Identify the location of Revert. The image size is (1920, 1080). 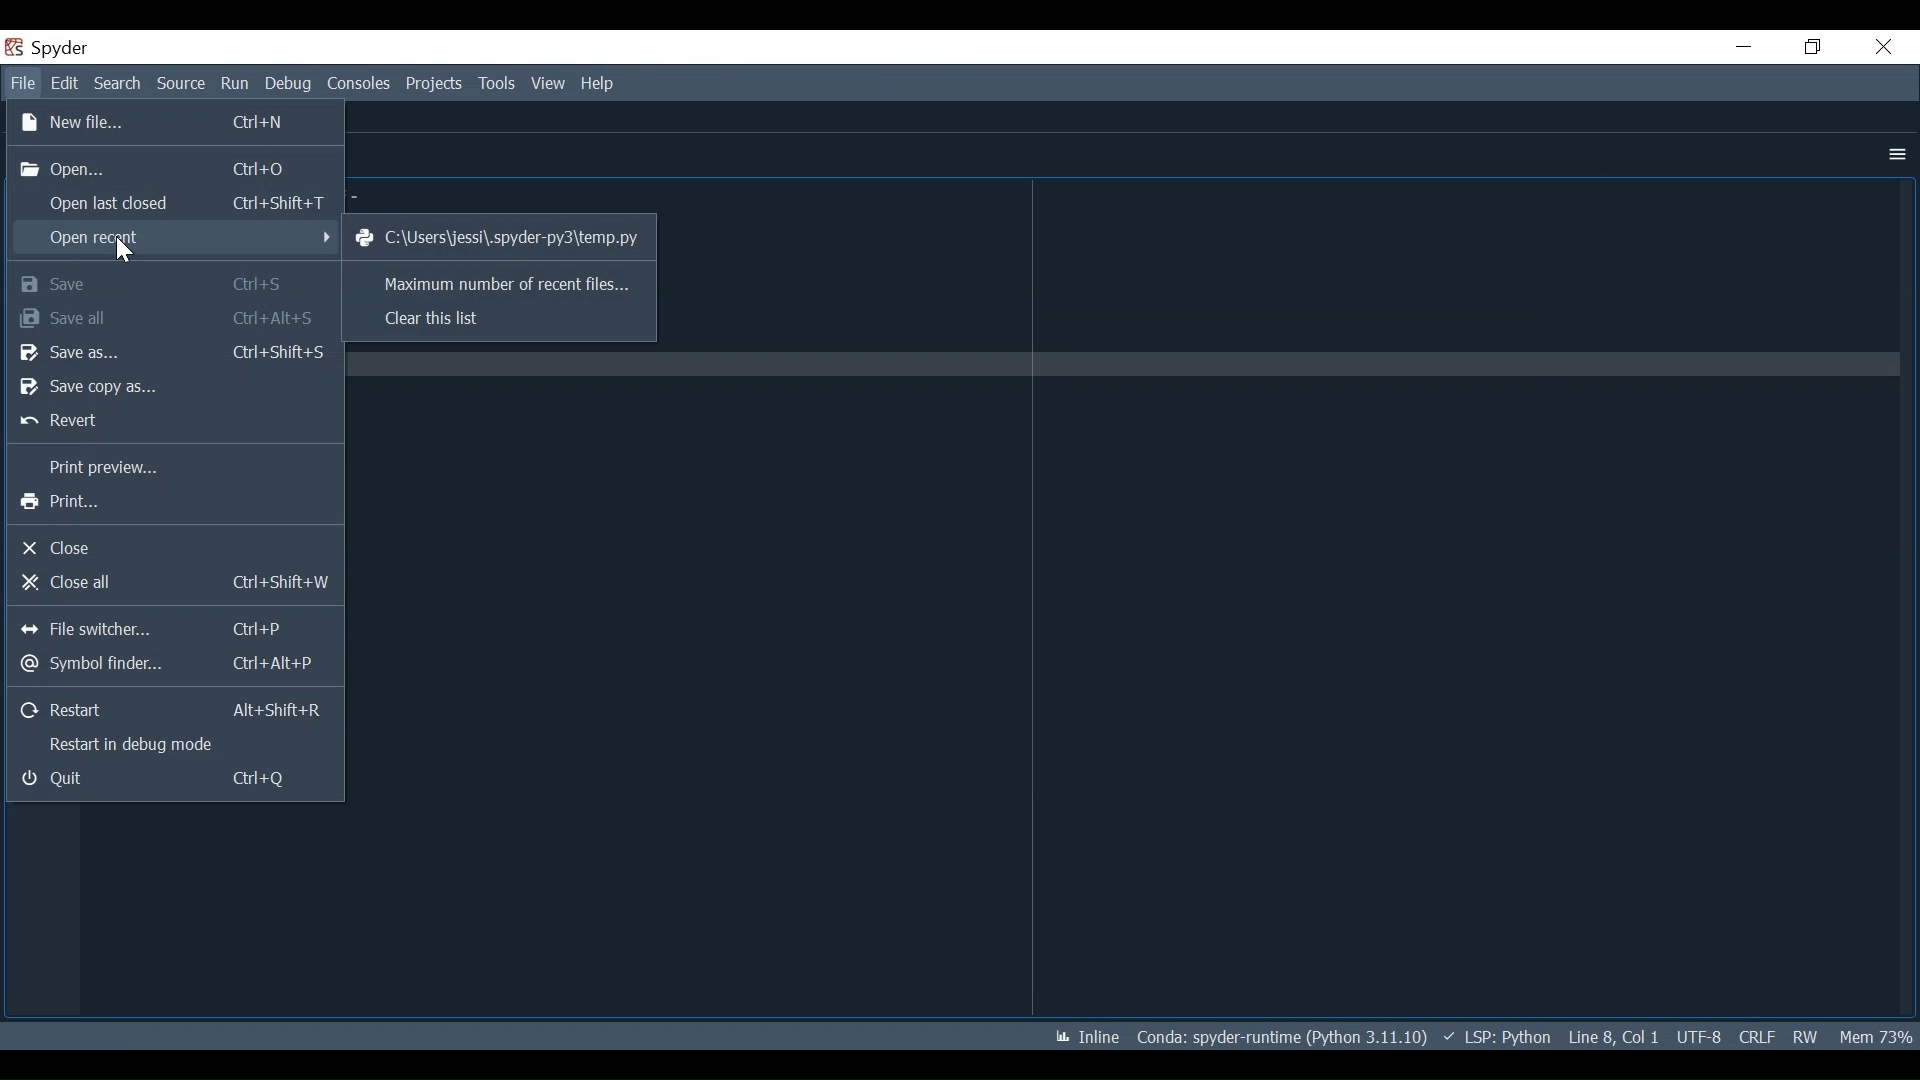
(171, 421).